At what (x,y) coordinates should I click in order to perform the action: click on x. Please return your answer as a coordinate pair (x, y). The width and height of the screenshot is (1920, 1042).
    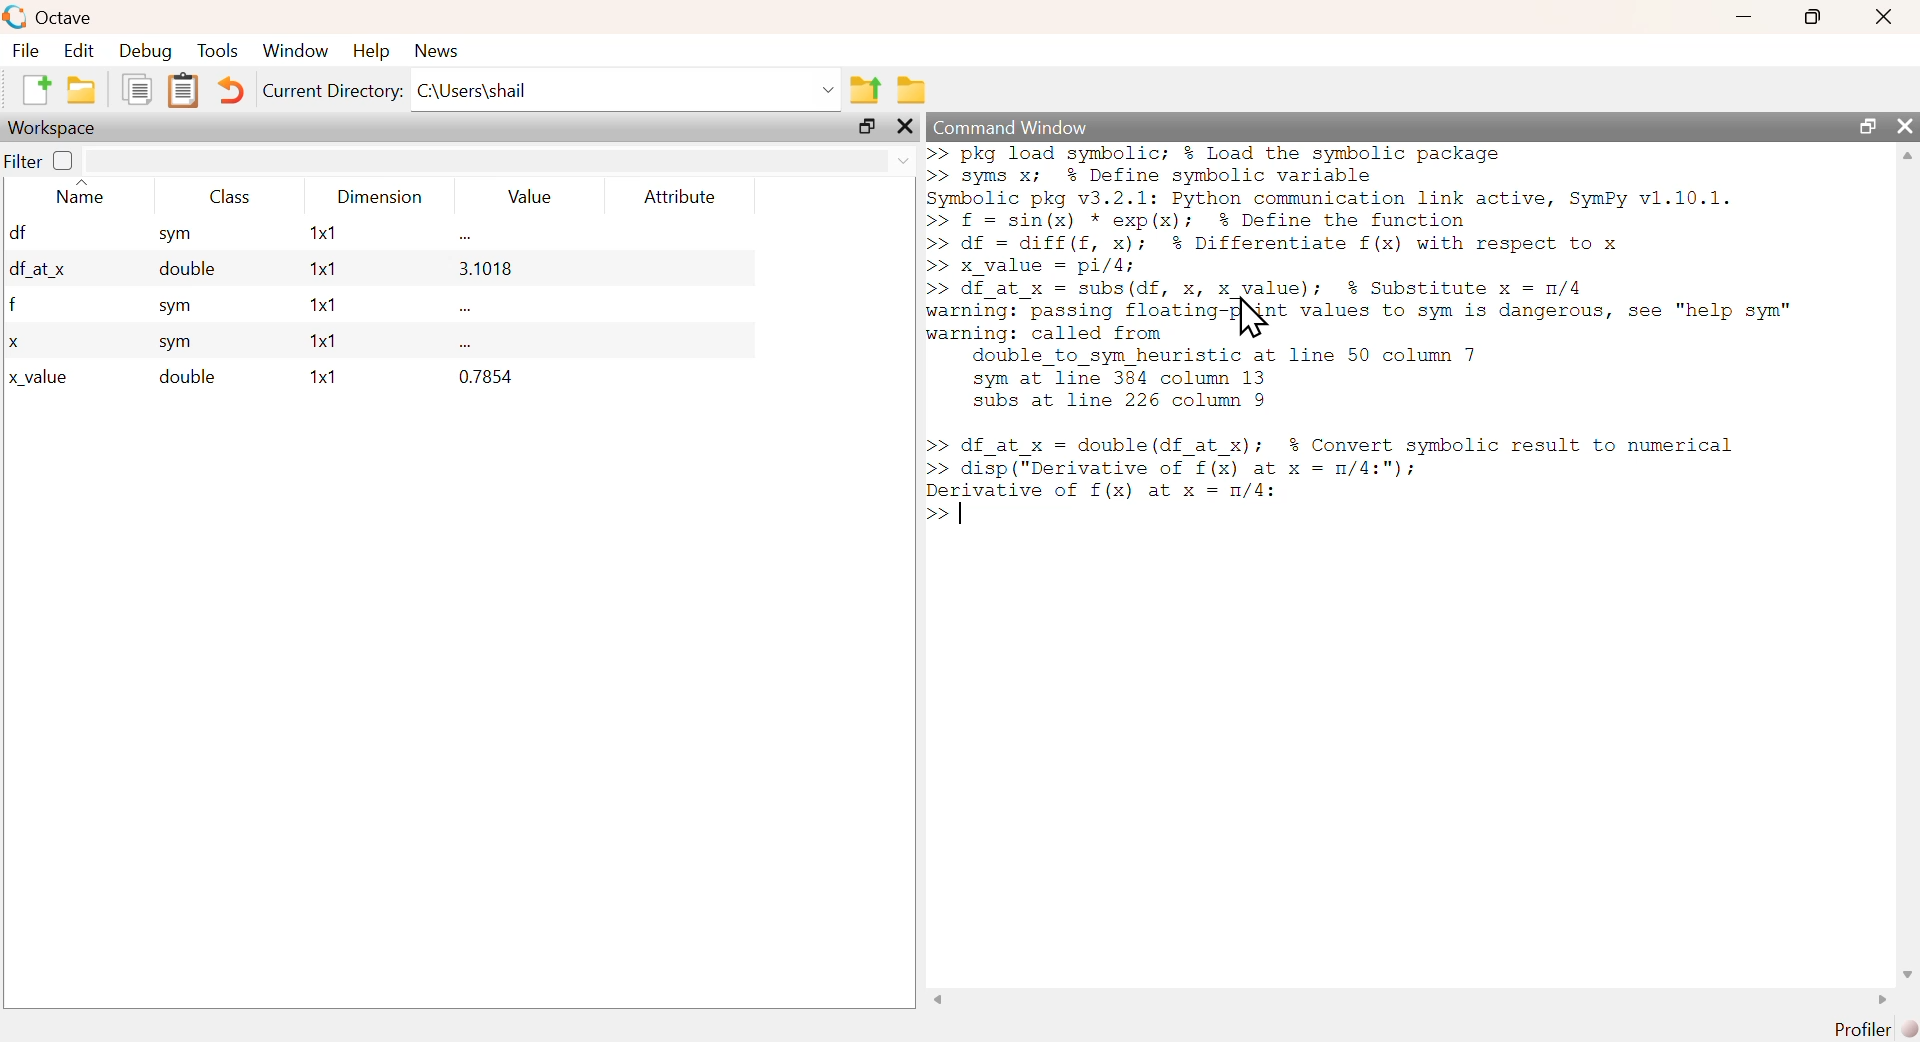
    Looking at the image, I should click on (14, 342).